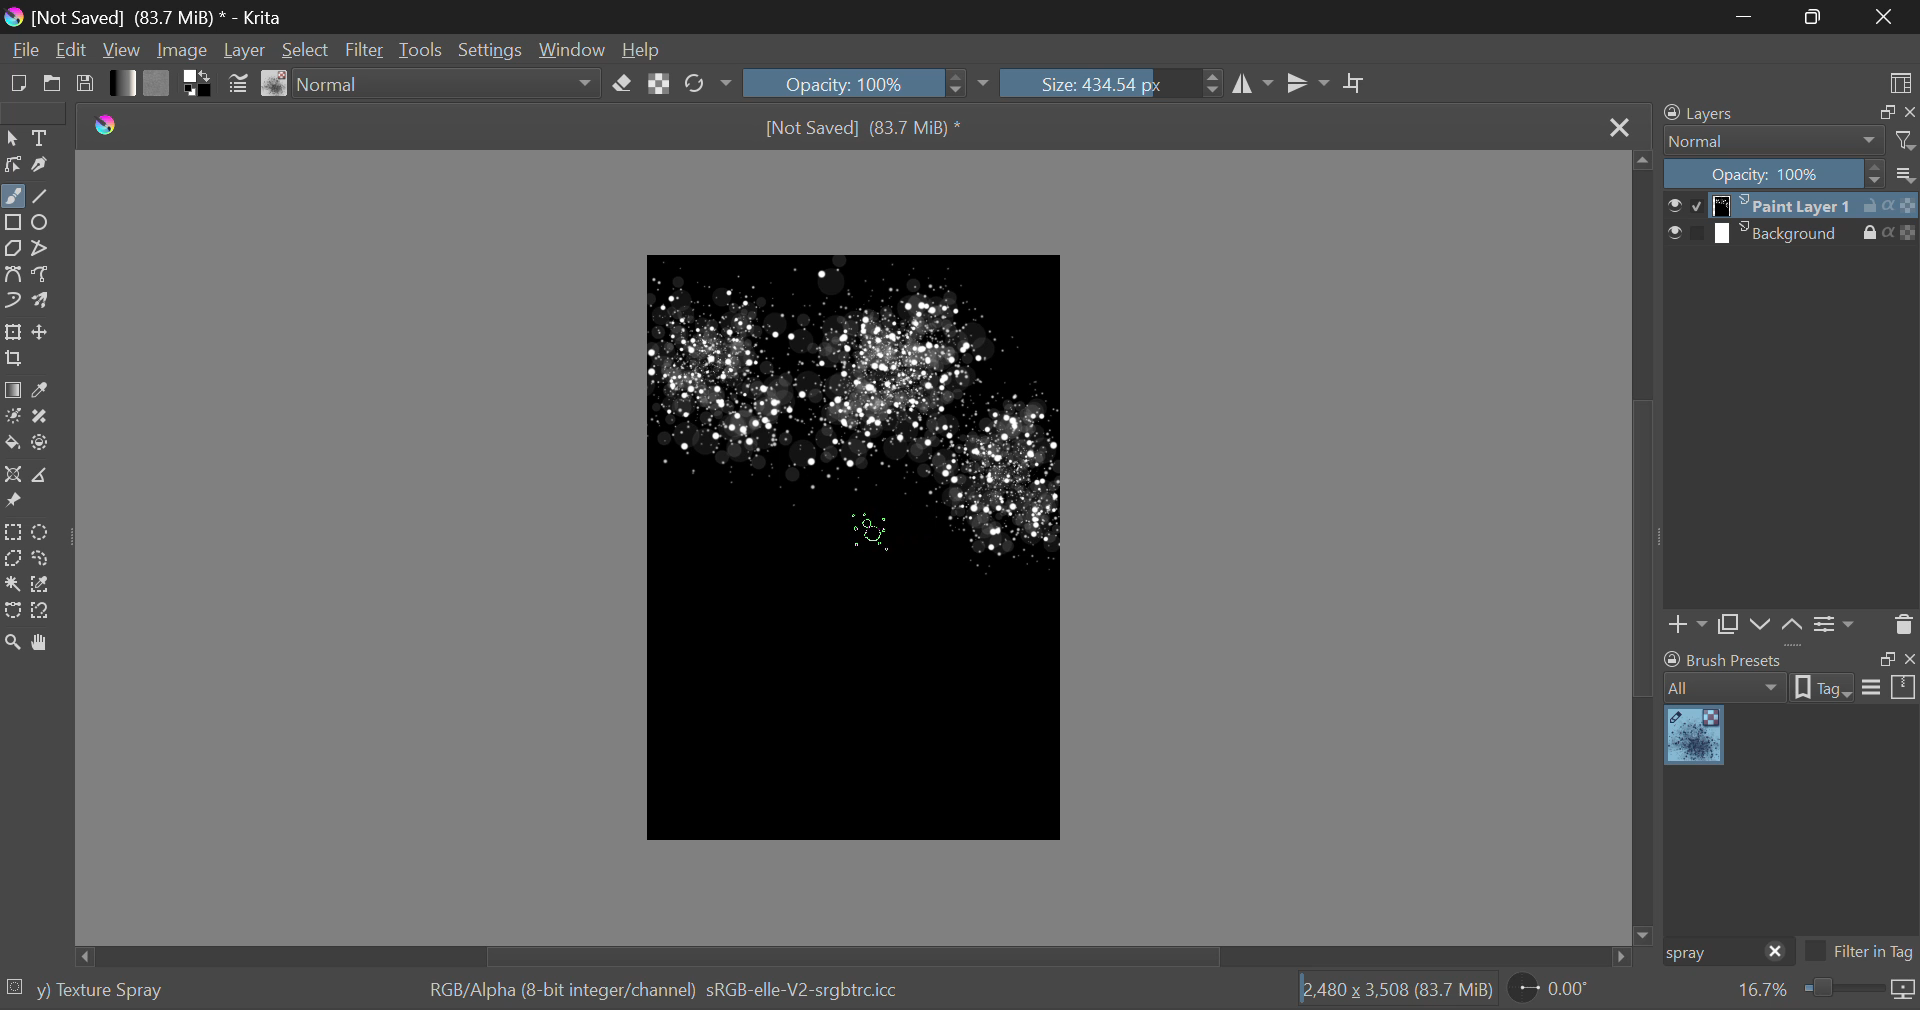 Image resolution: width=1920 pixels, height=1010 pixels. What do you see at coordinates (858, 955) in the screenshot?
I see `Scroll Bar` at bounding box center [858, 955].